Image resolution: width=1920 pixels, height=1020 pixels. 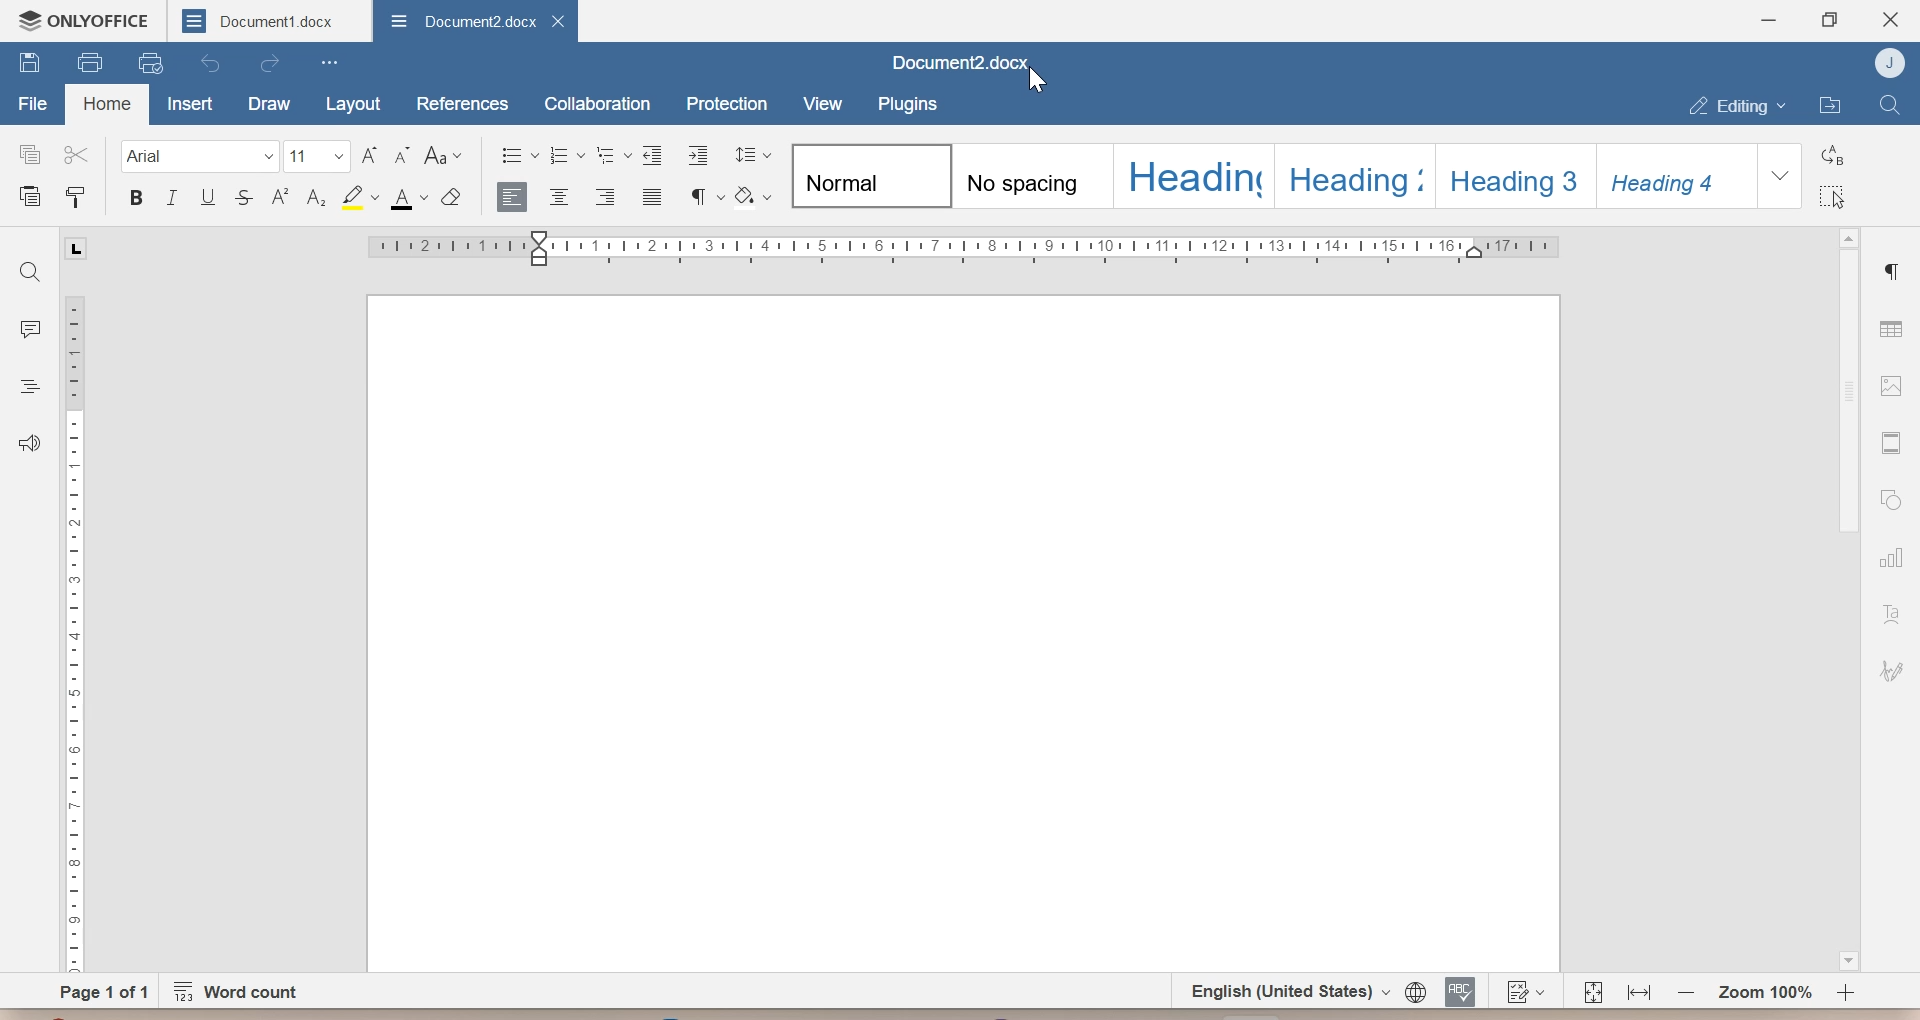 What do you see at coordinates (349, 105) in the screenshot?
I see `Layout` at bounding box center [349, 105].